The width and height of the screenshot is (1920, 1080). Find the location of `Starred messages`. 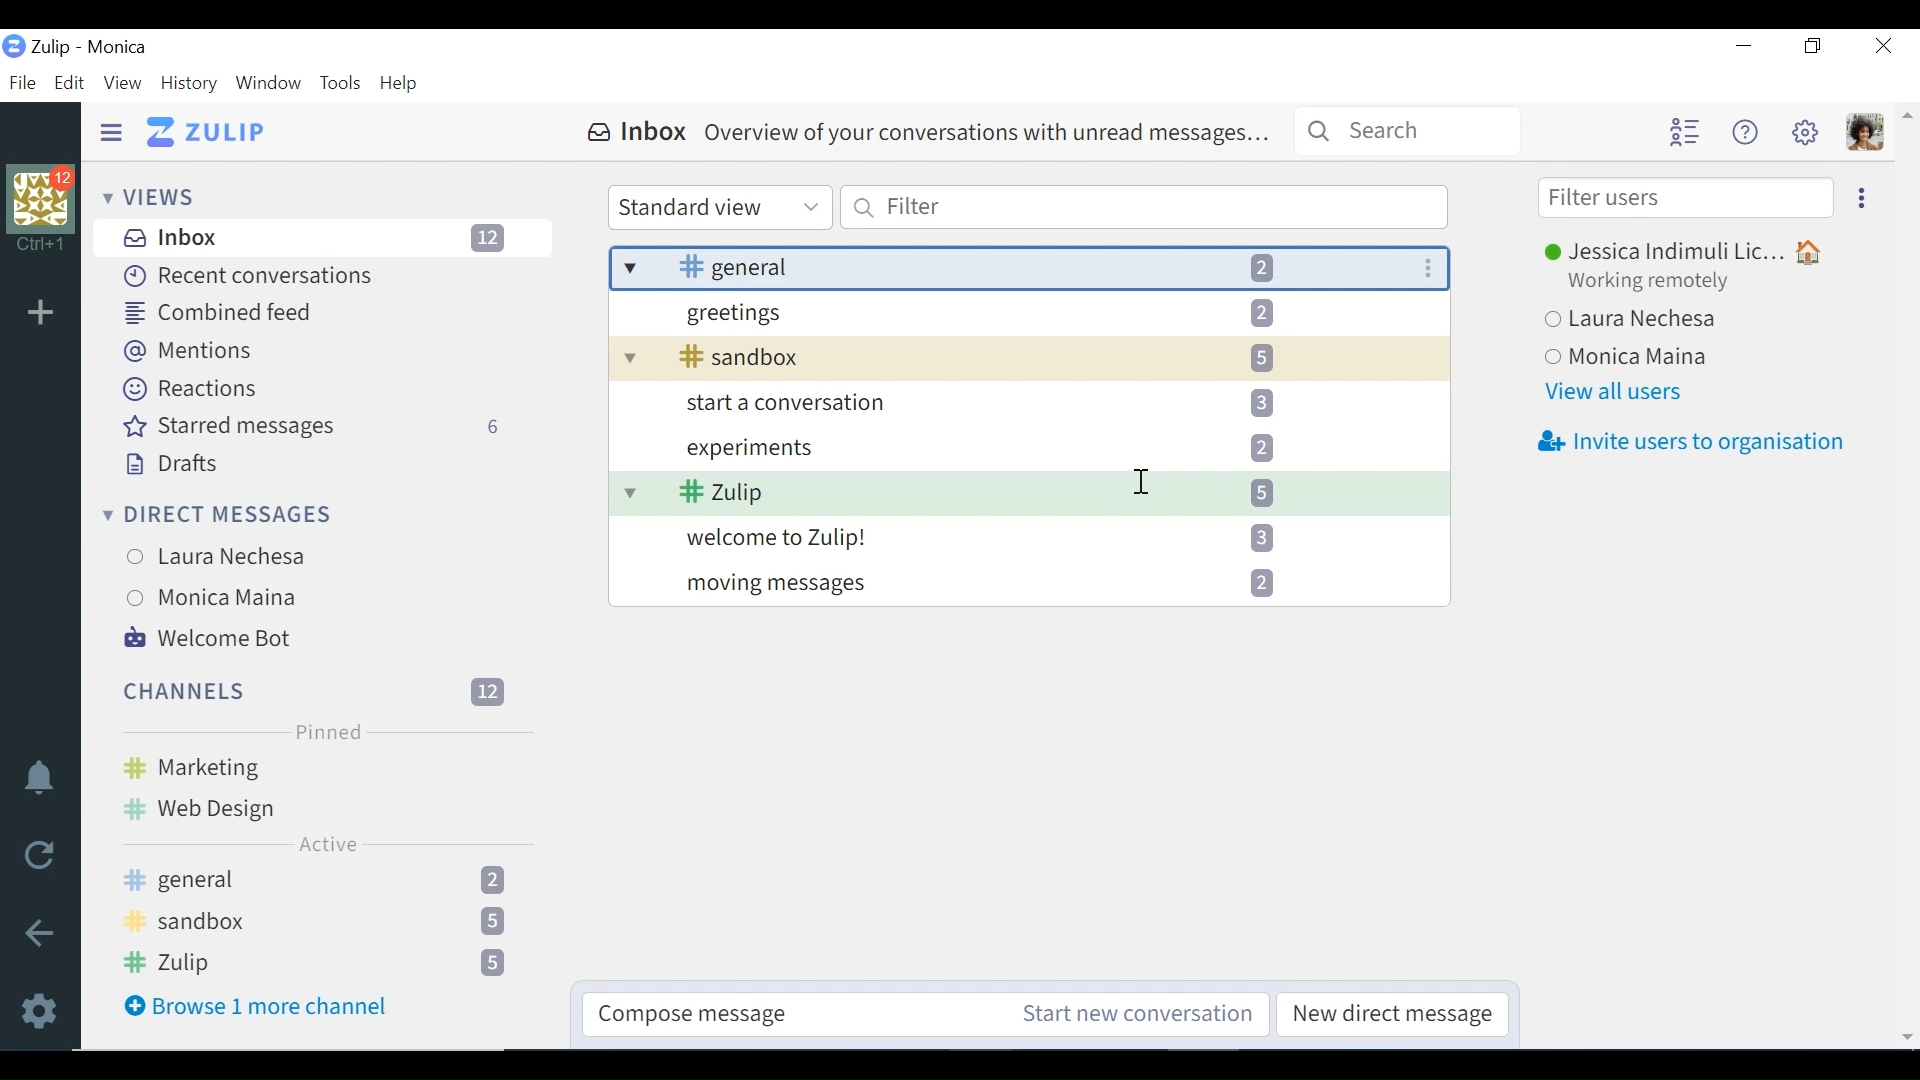

Starred messages is located at coordinates (317, 430).